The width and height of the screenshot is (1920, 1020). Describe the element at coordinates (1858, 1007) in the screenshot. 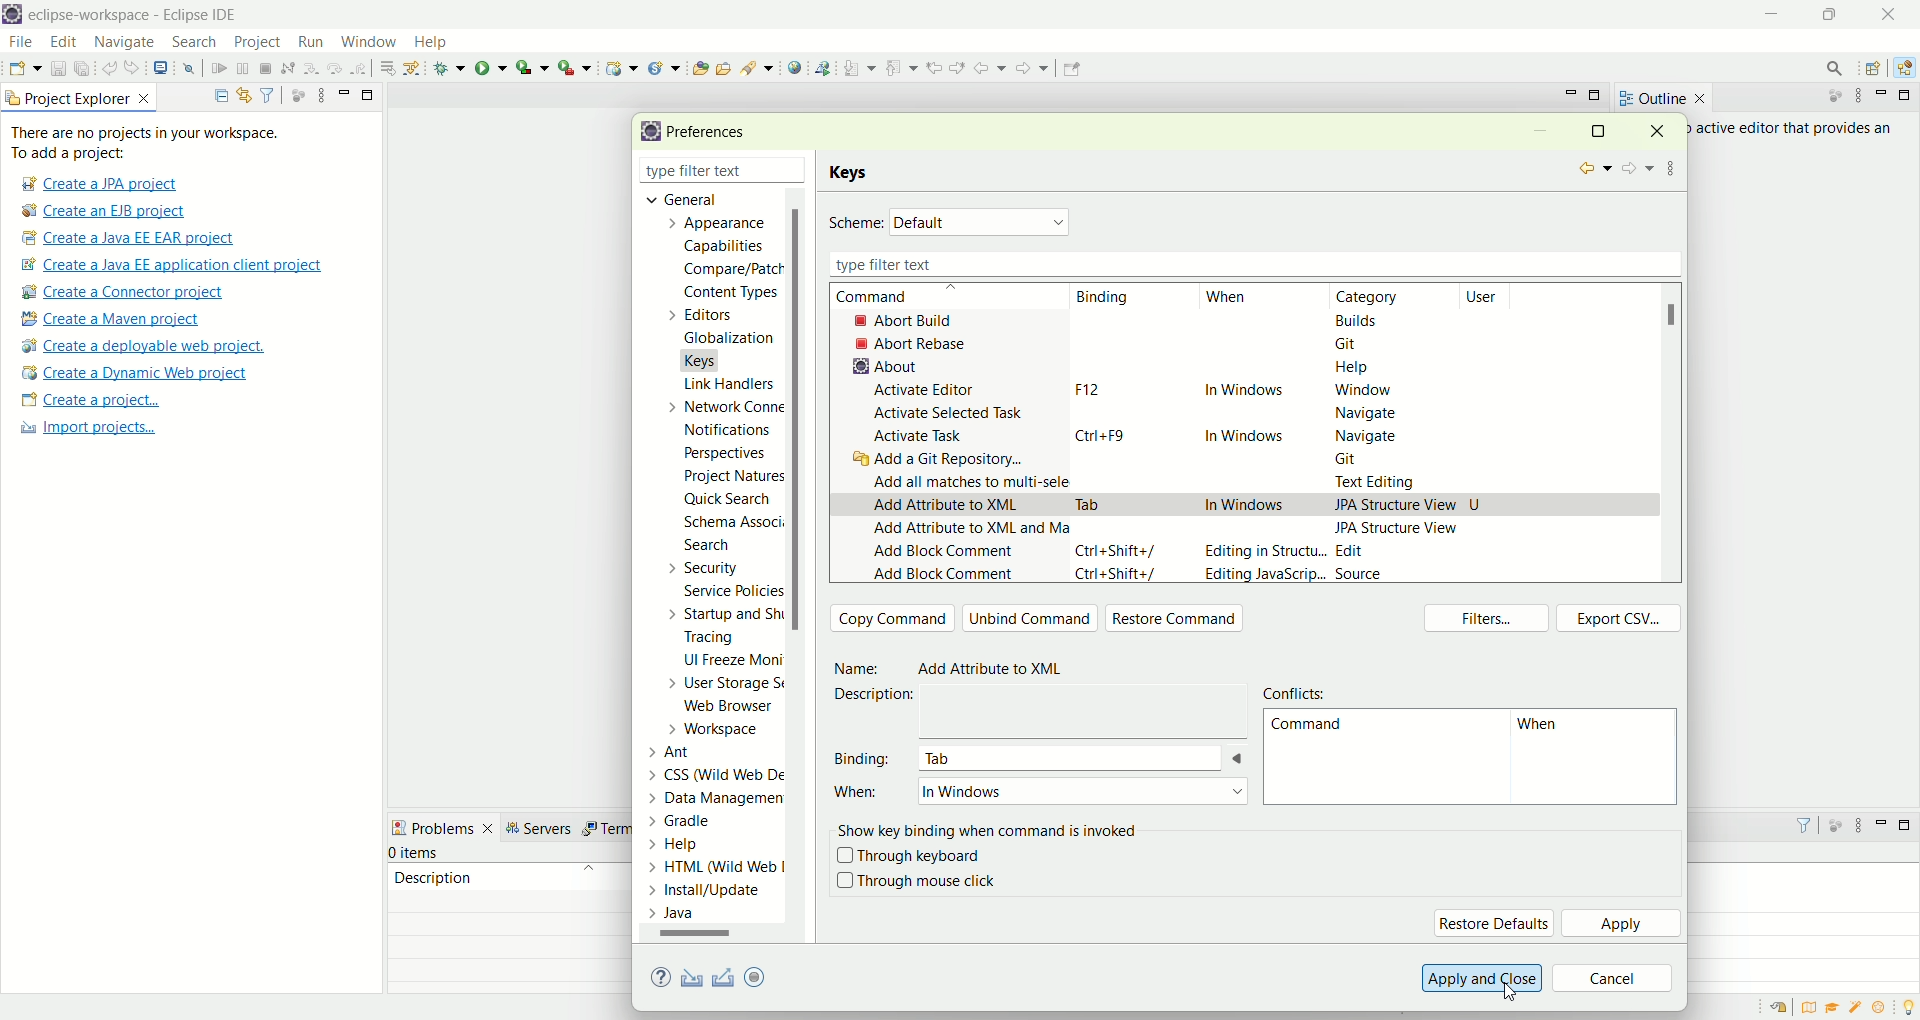

I see `samples` at that location.